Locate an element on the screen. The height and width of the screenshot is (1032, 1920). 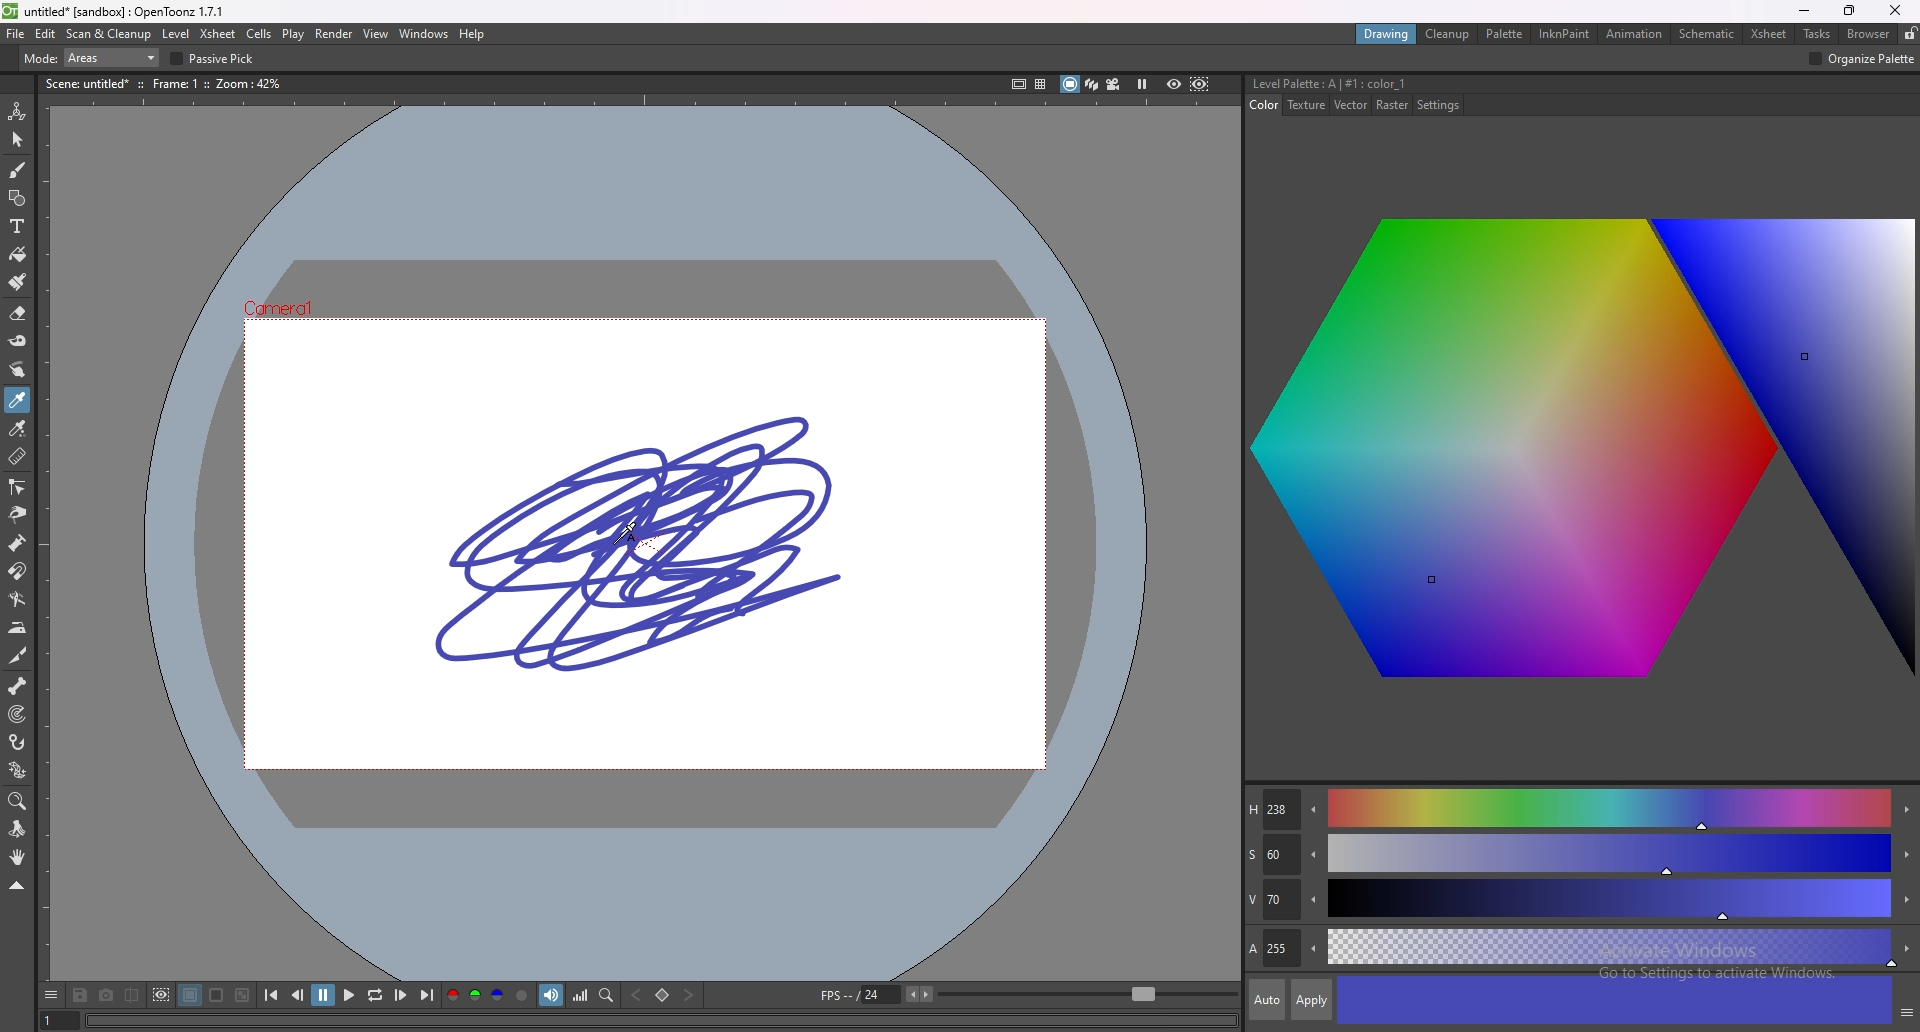
tape tool is located at coordinates (18, 340).